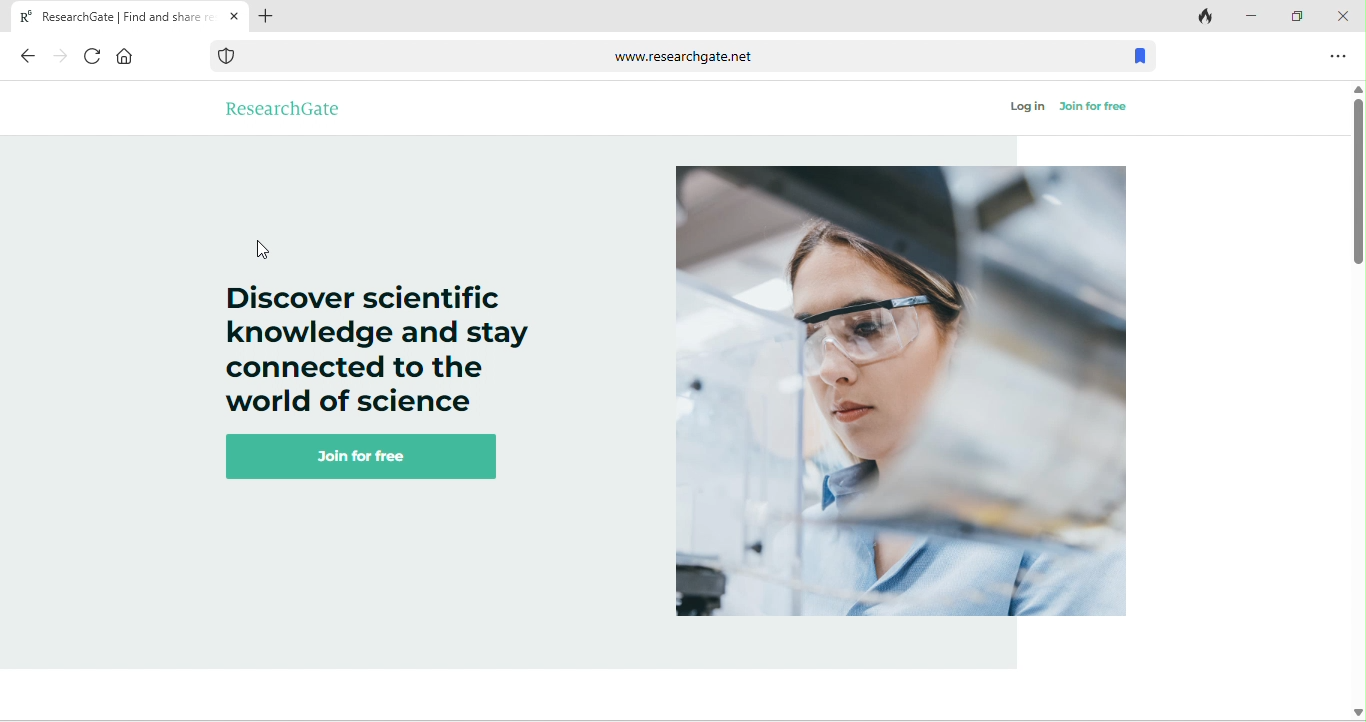 The image size is (1366, 722). I want to click on Discover scientific knowledge and stay connected to the world of science, so click(389, 354).